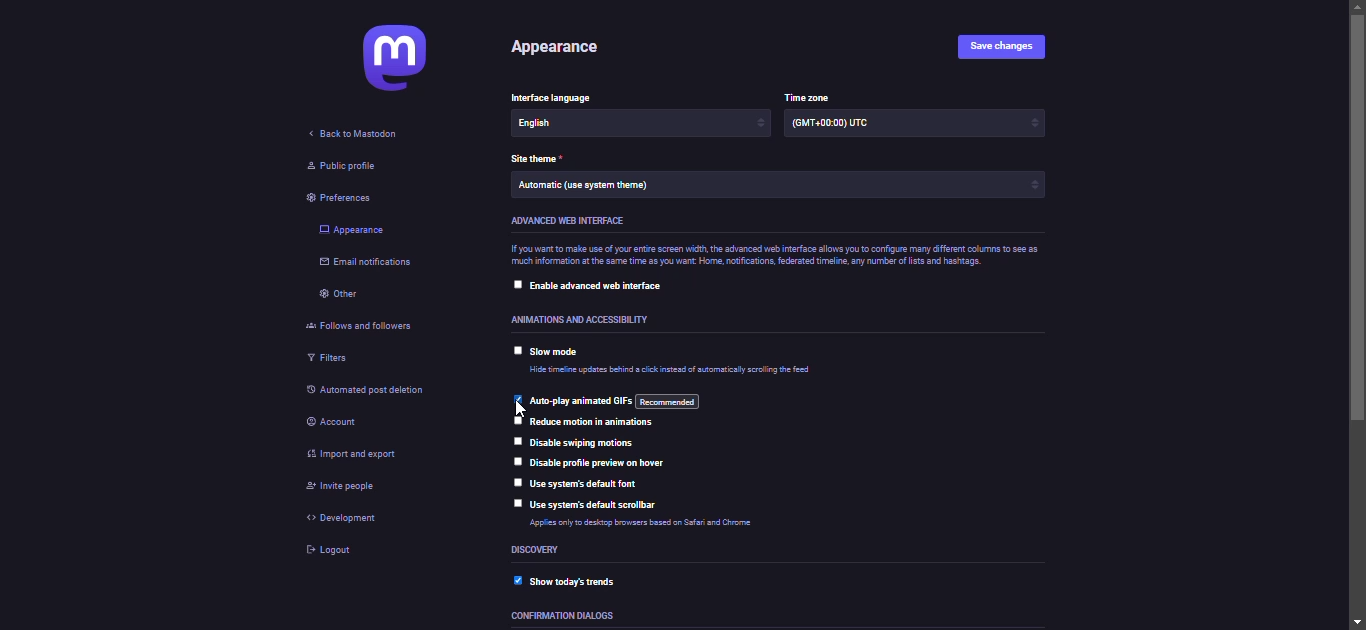  What do you see at coordinates (351, 230) in the screenshot?
I see `appearance` at bounding box center [351, 230].